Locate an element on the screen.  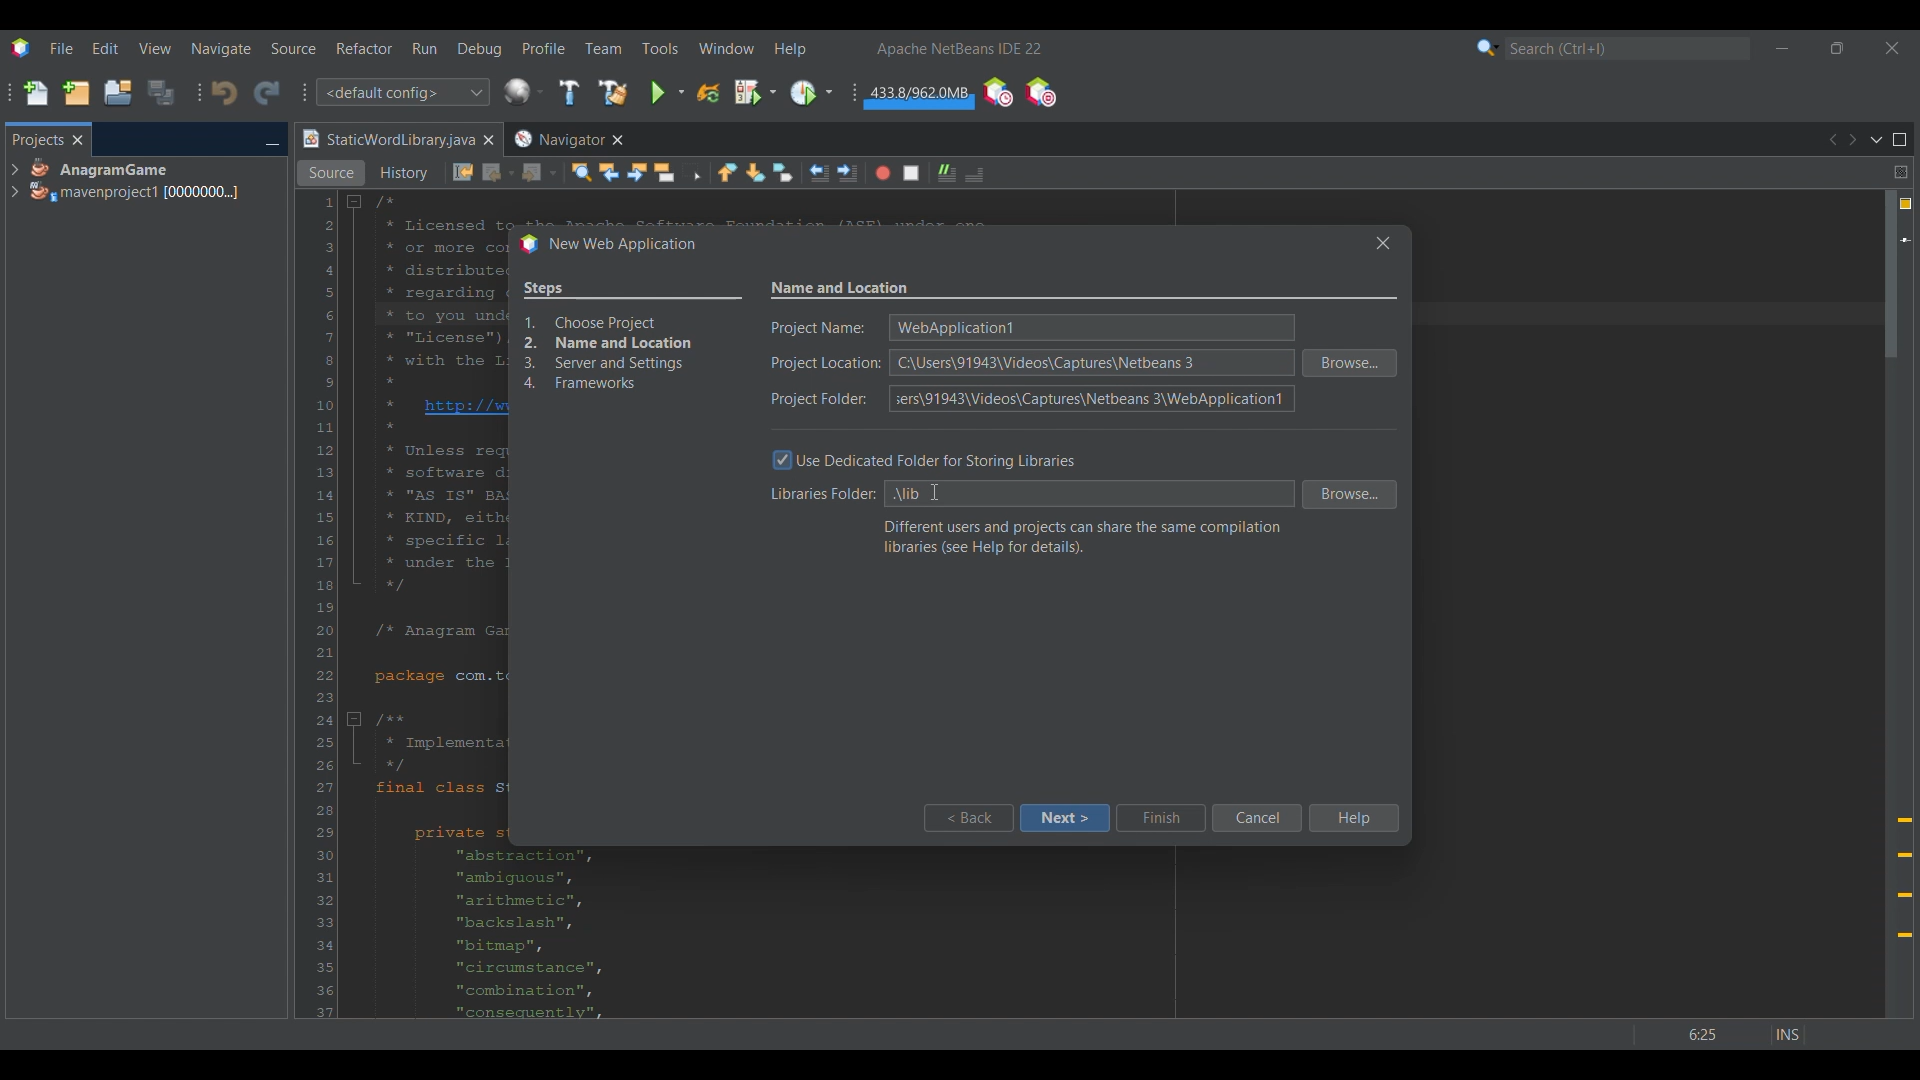
View menu is located at coordinates (155, 48).